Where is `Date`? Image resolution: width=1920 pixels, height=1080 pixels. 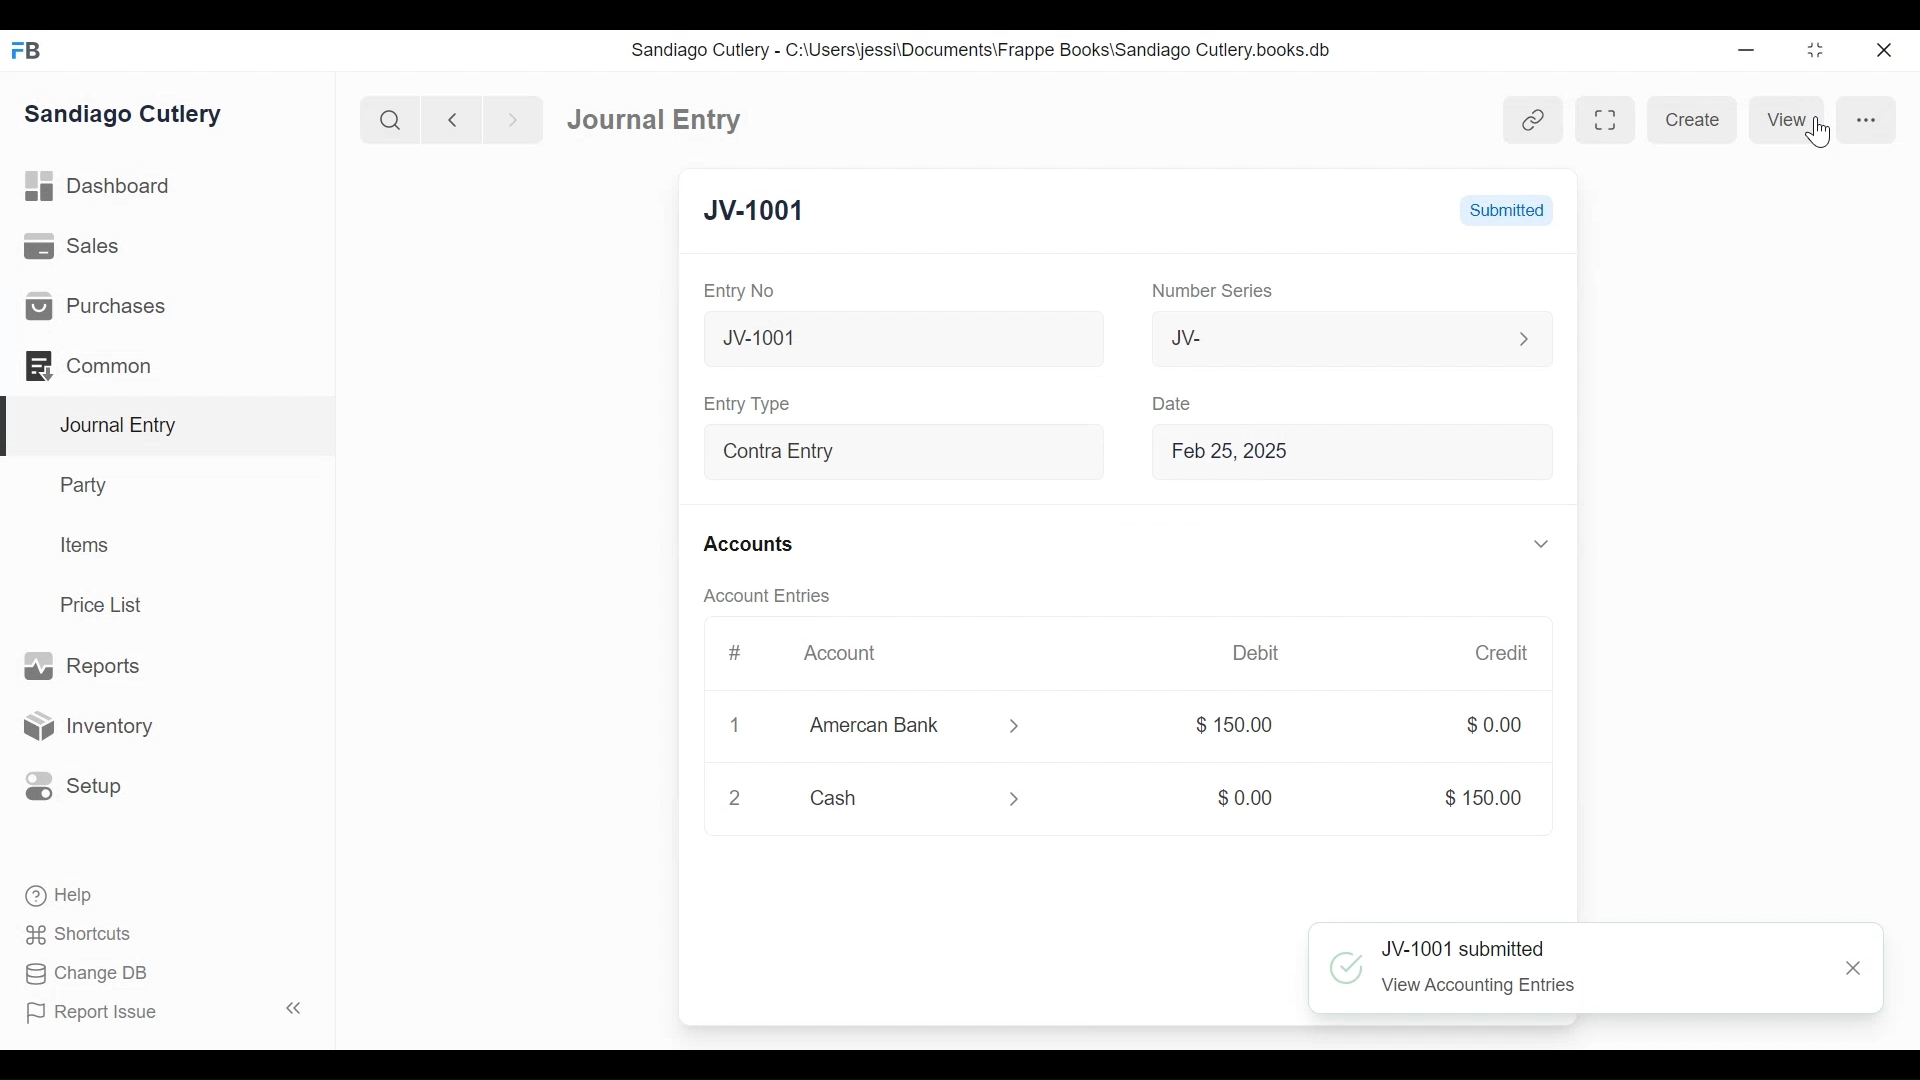 Date is located at coordinates (1166, 402).